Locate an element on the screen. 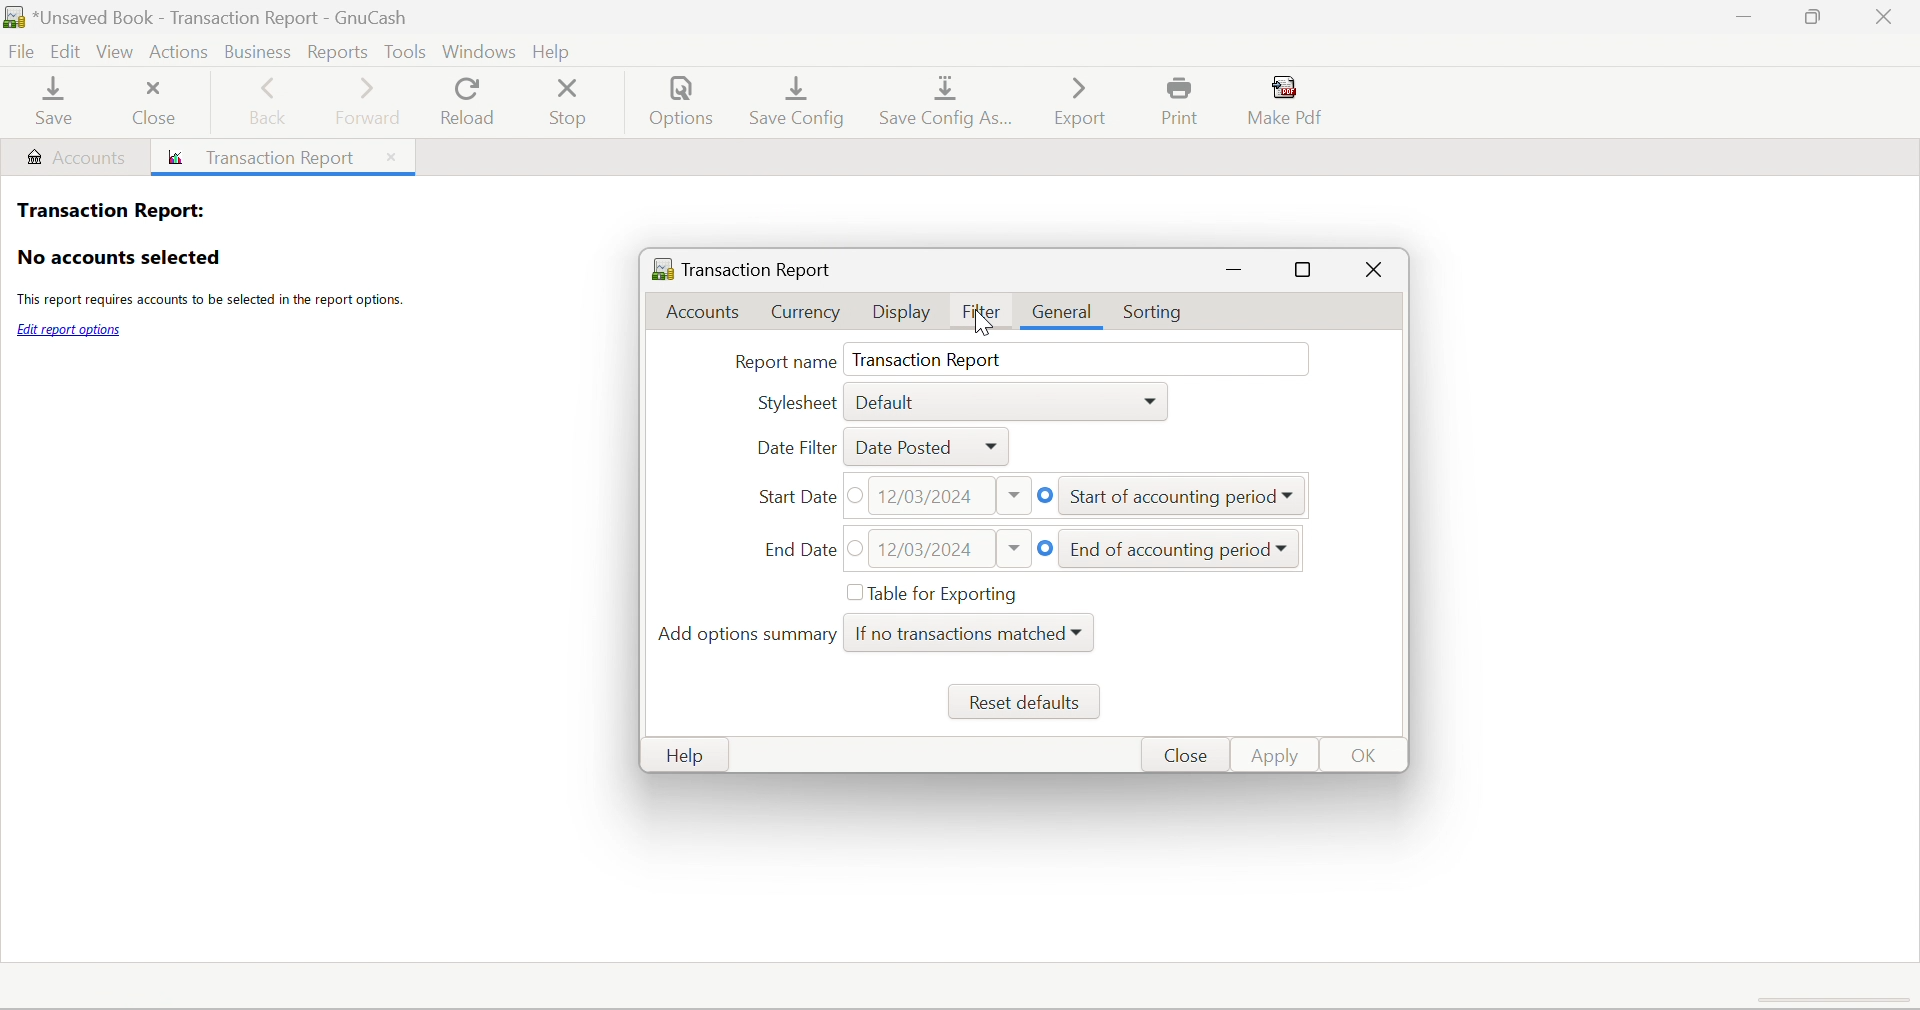 This screenshot has width=1920, height=1010. Accounts is located at coordinates (75, 157).